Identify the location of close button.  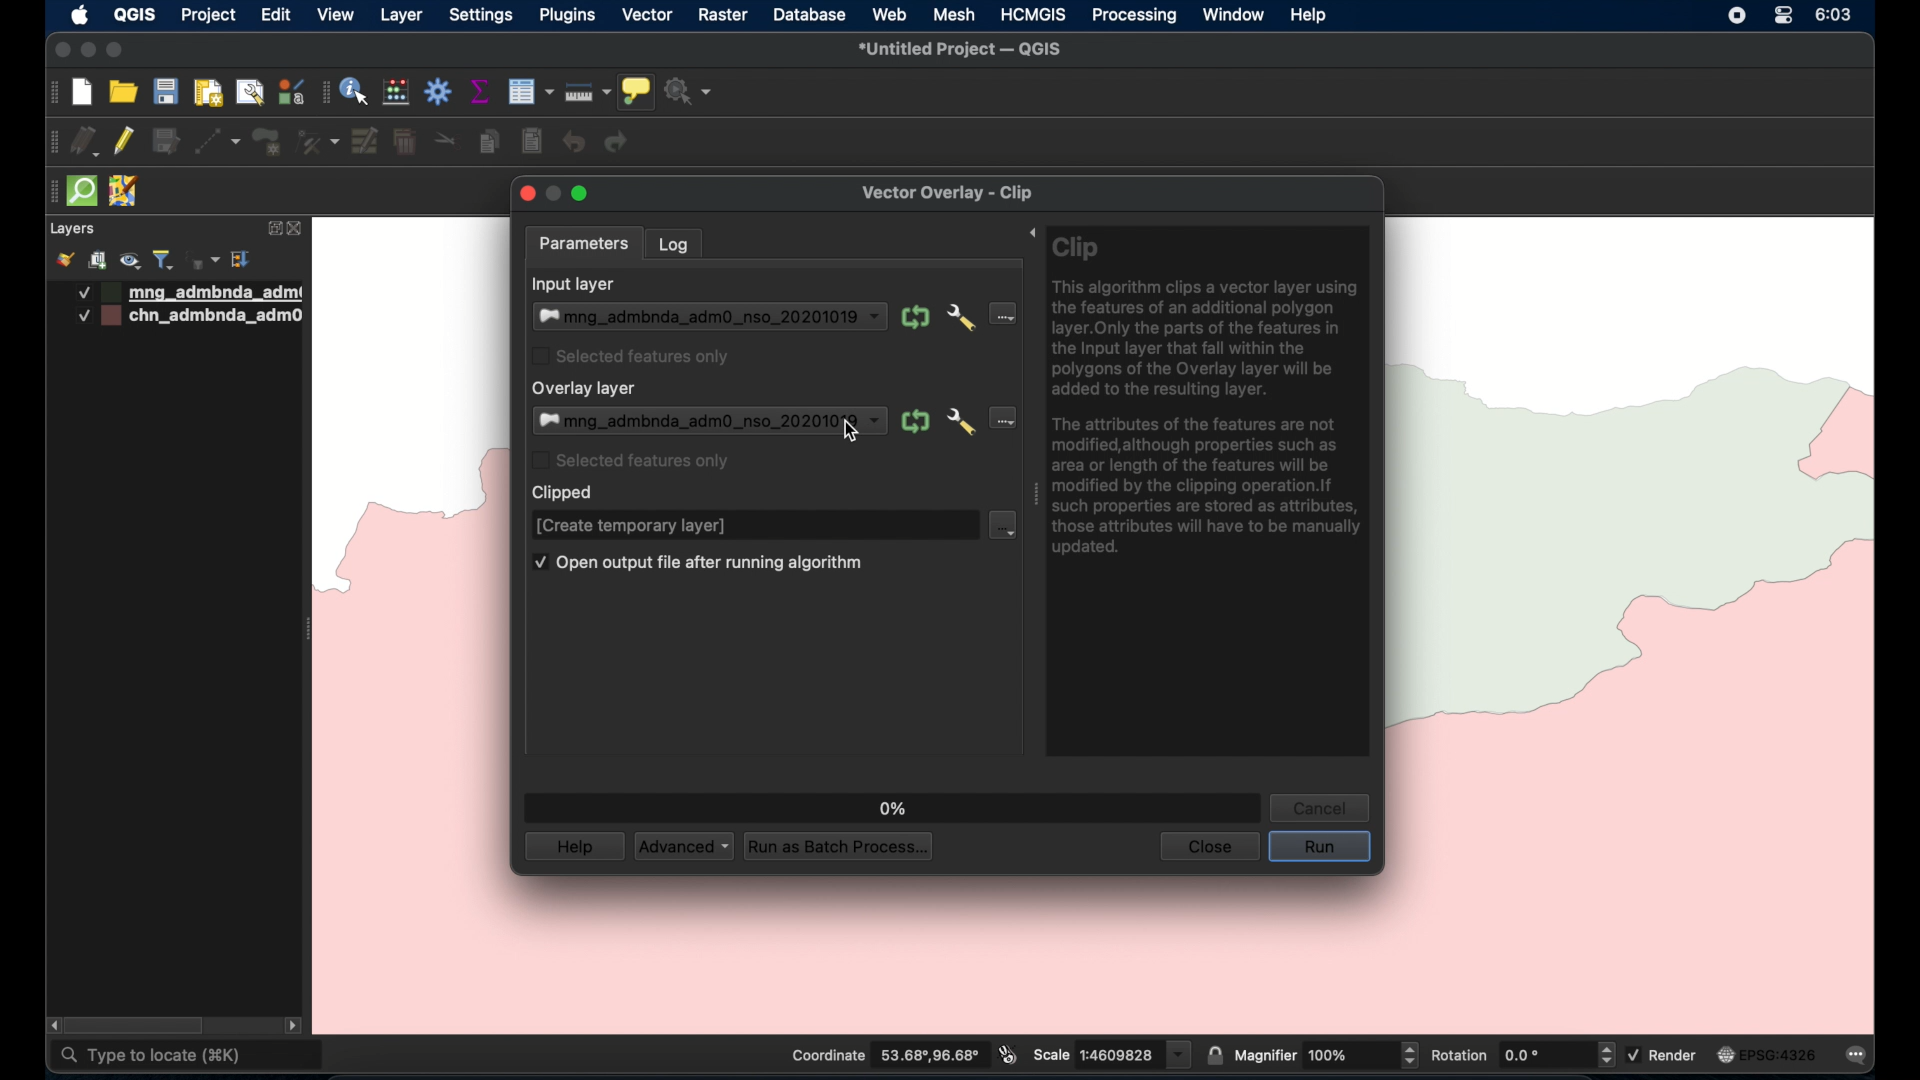
(524, 193).